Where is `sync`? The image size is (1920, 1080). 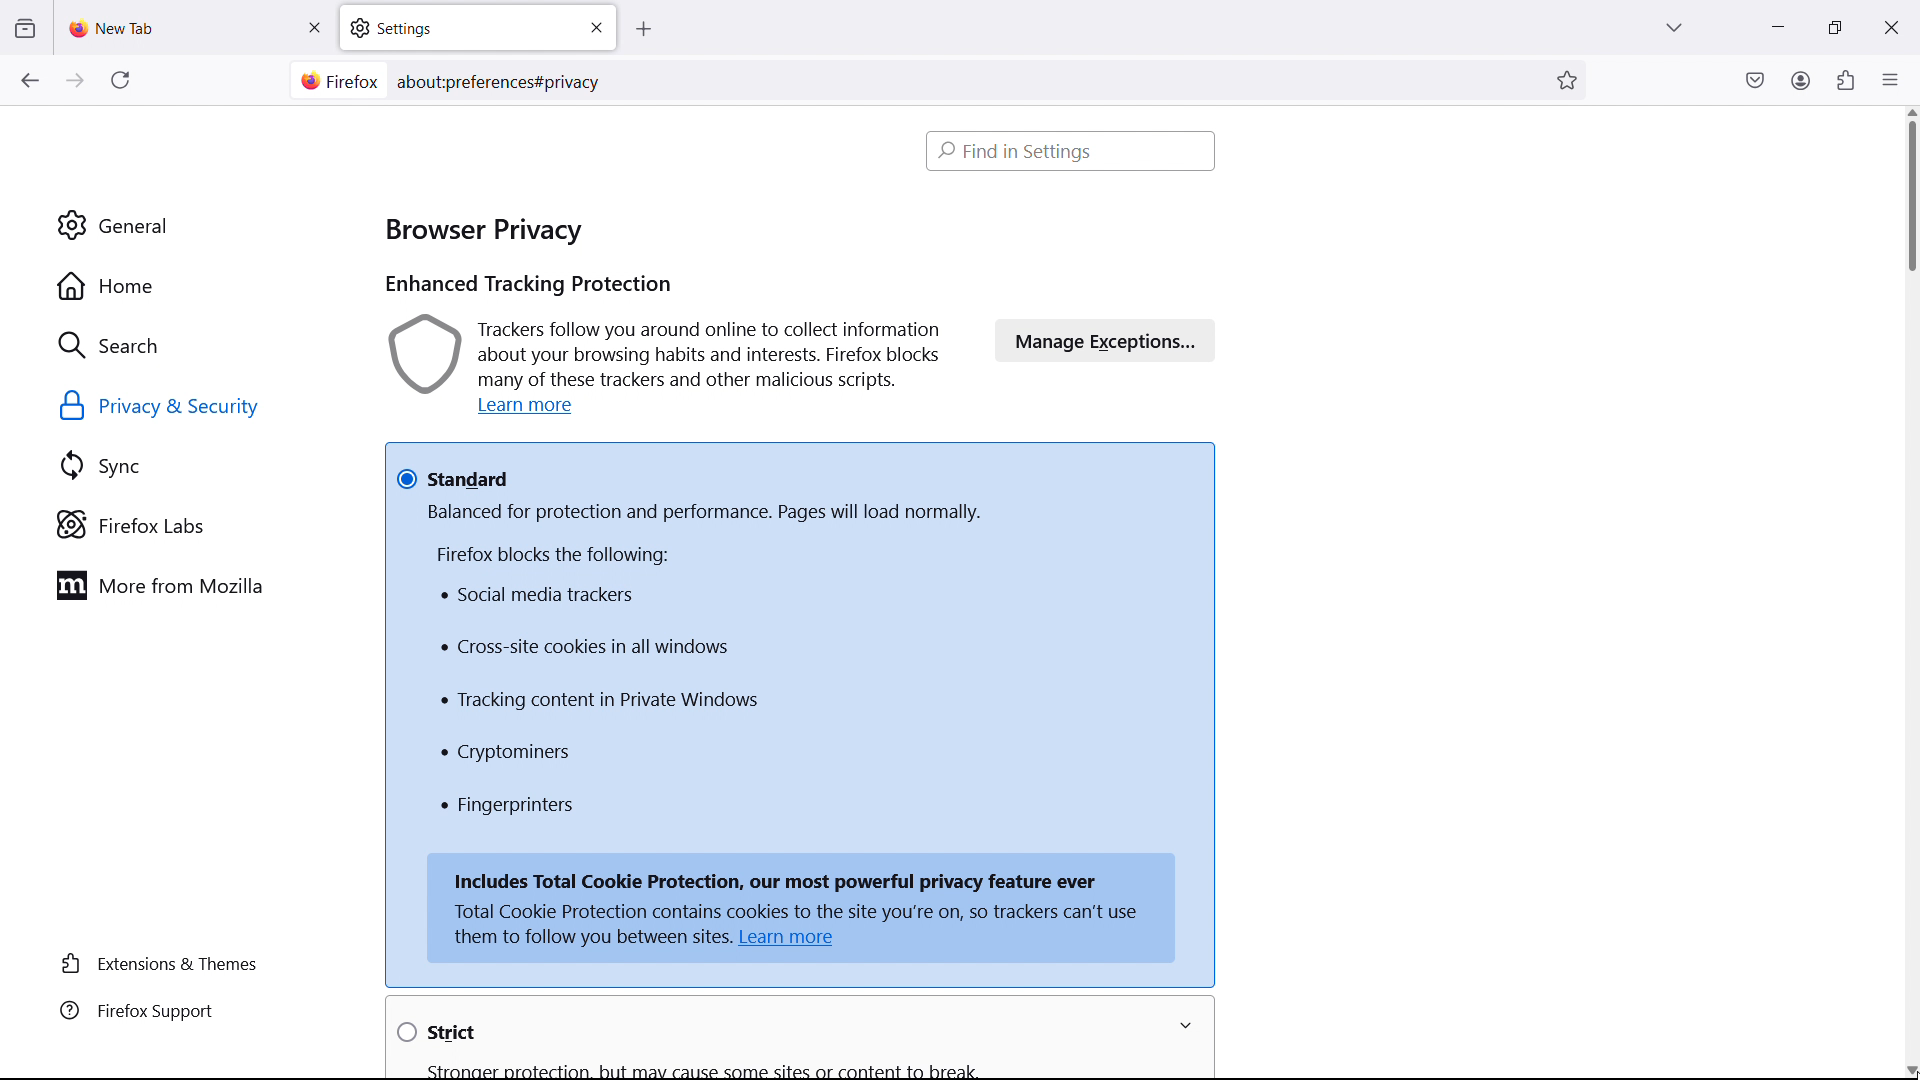 sync is located at coordinates (196, 466).